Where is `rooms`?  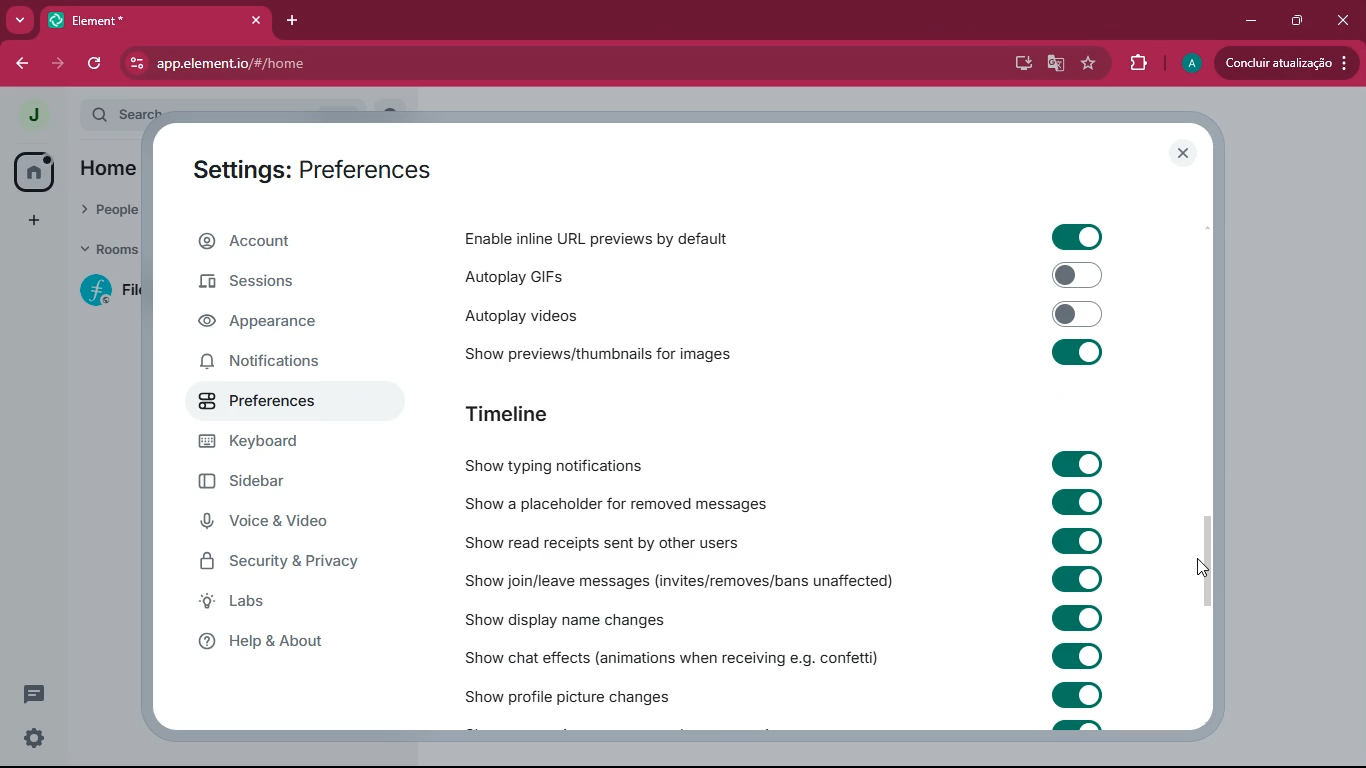 rooms is located at coordinates (102, 251).